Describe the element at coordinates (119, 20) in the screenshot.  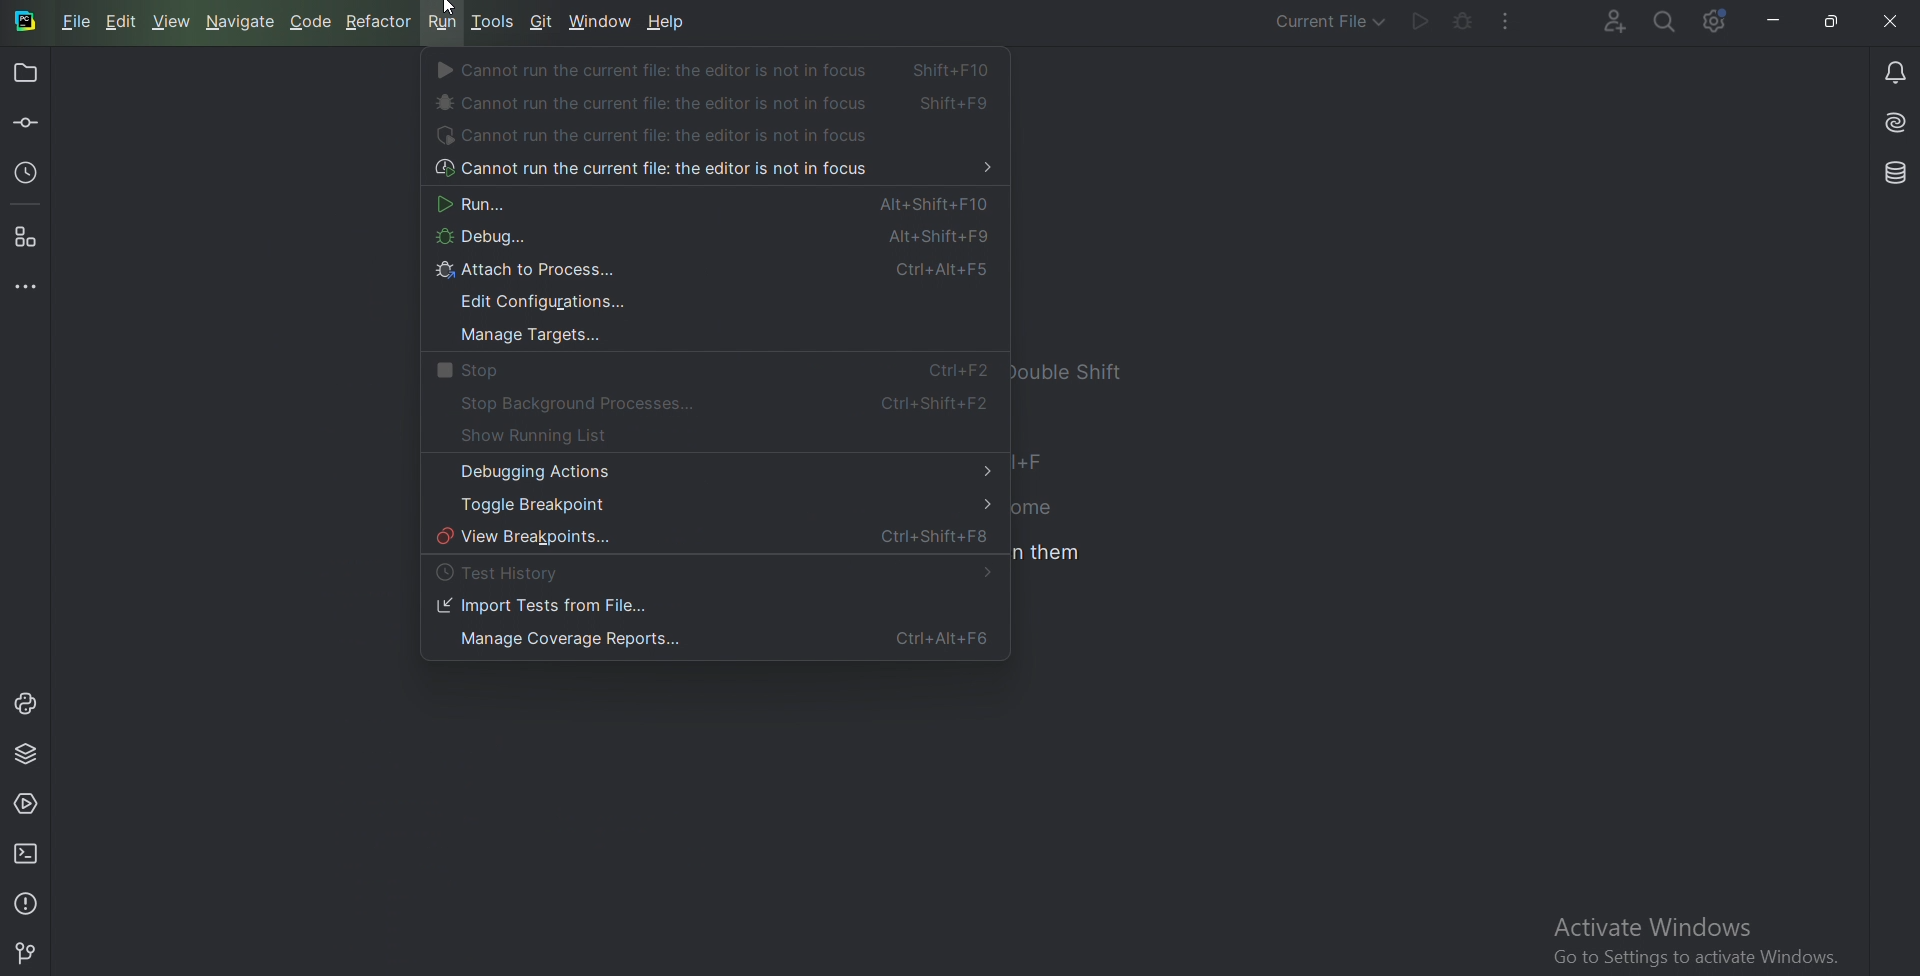
I see `Edit` at that location.